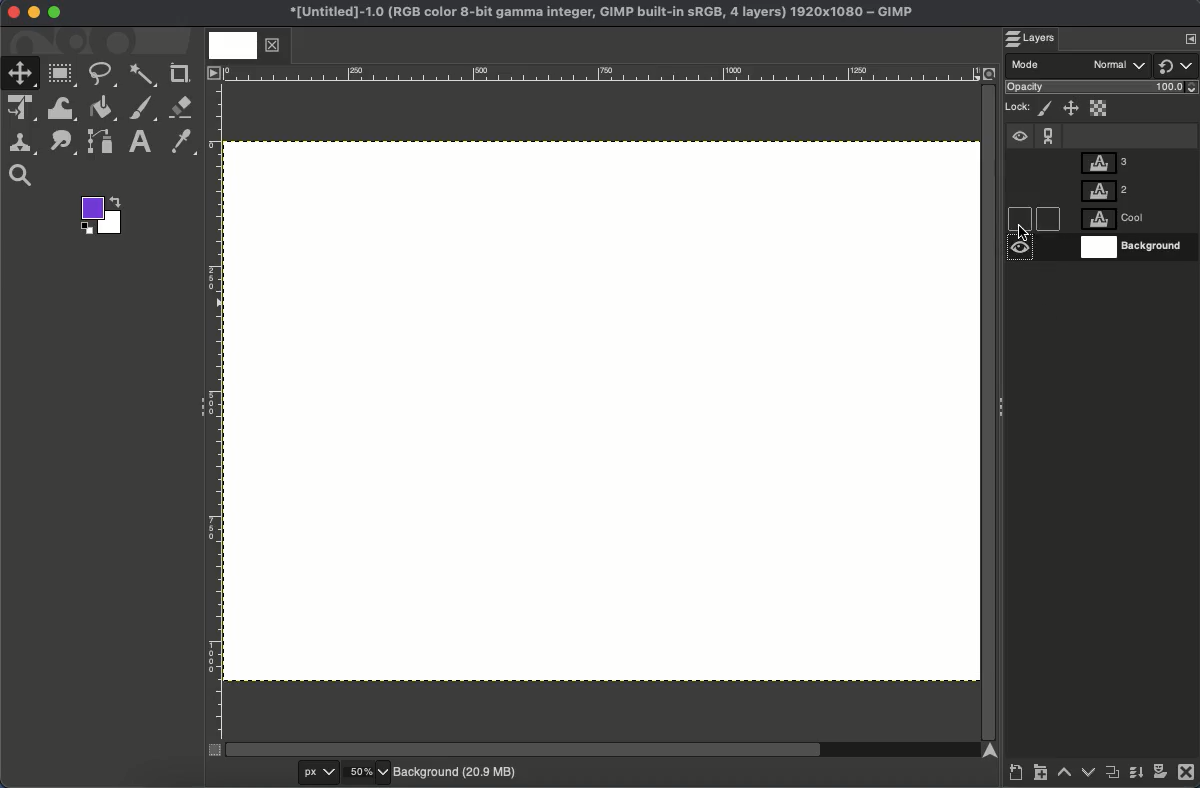  Describe the element at coordinates (11, 13) in the screenshot. I see `Close` at that location.